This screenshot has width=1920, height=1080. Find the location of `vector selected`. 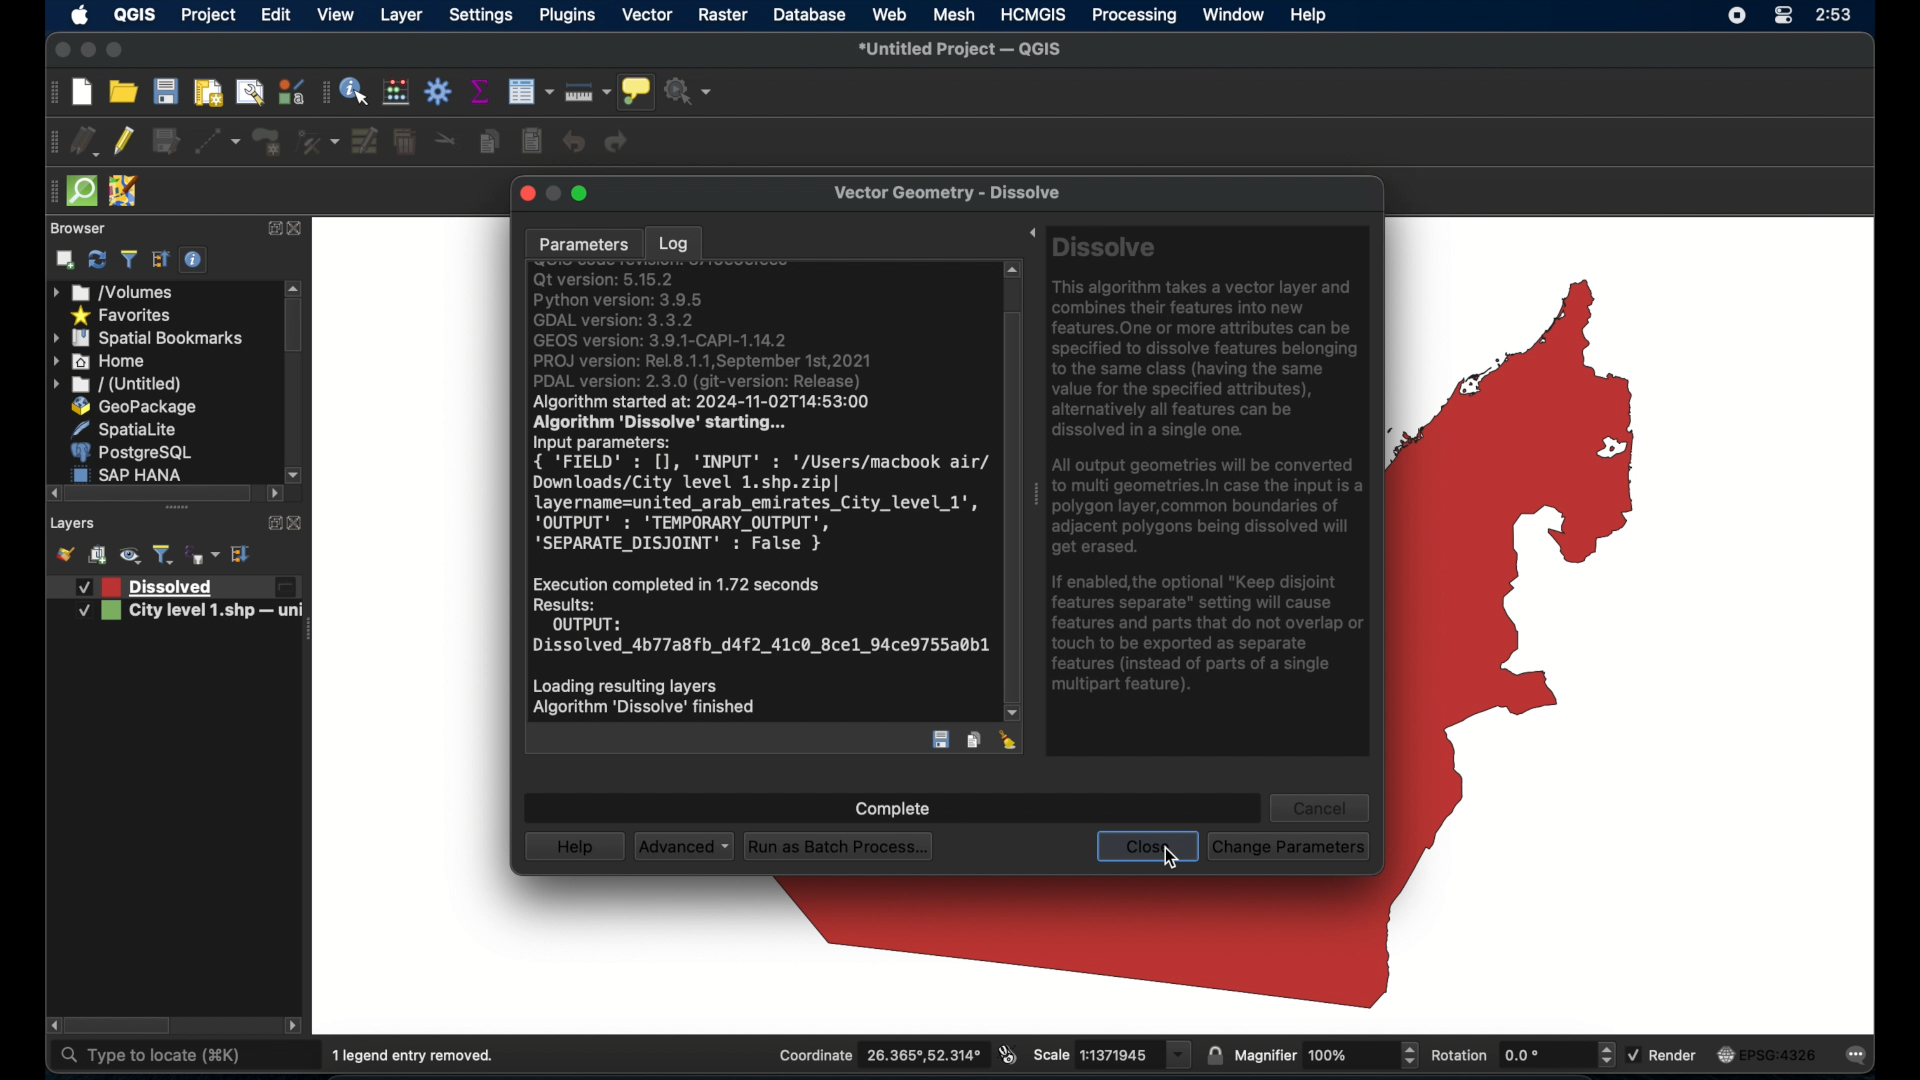

vector selected is located at coordinates (648, 16).